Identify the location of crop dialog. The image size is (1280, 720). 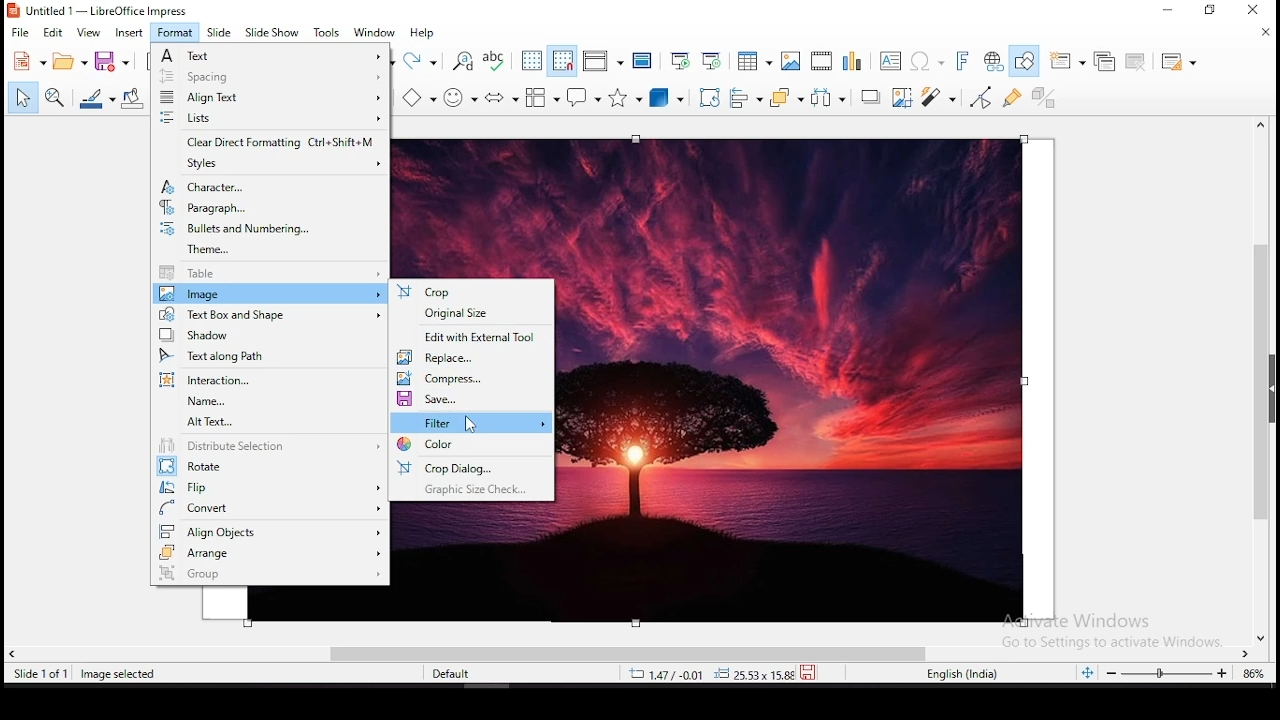
(472, 468).